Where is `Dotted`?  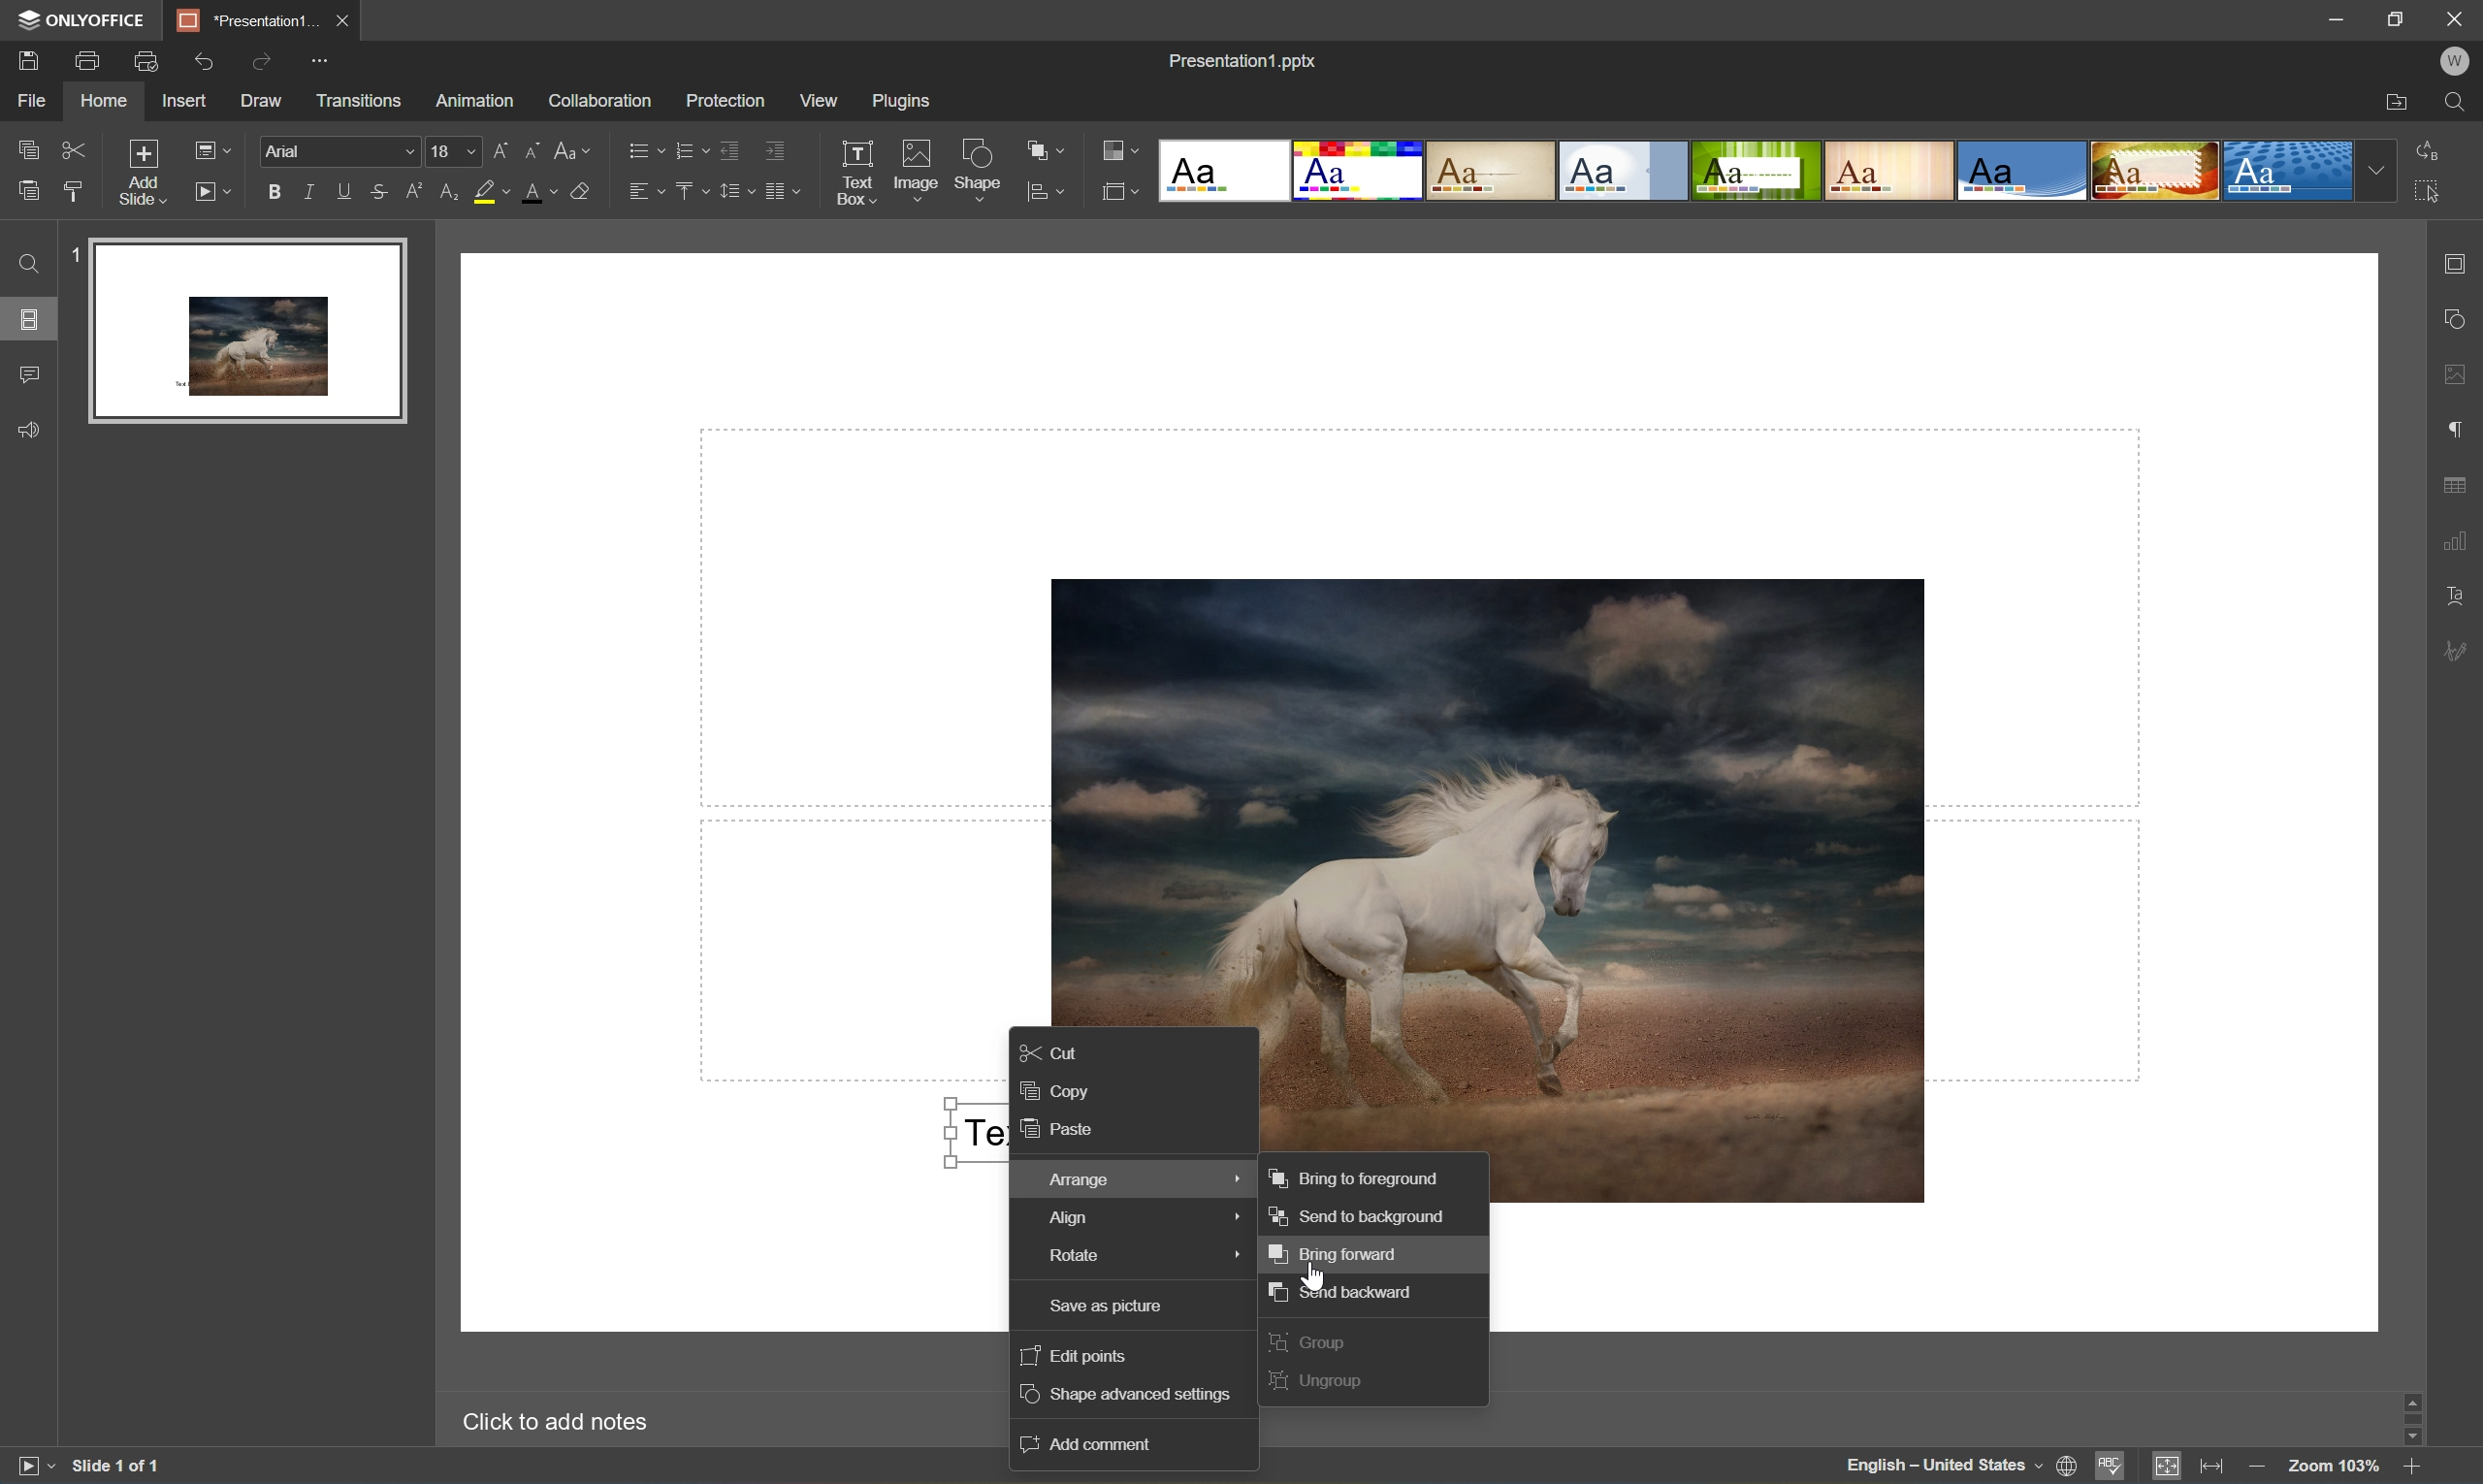 Dotted is located at coordinates (2287, 173).